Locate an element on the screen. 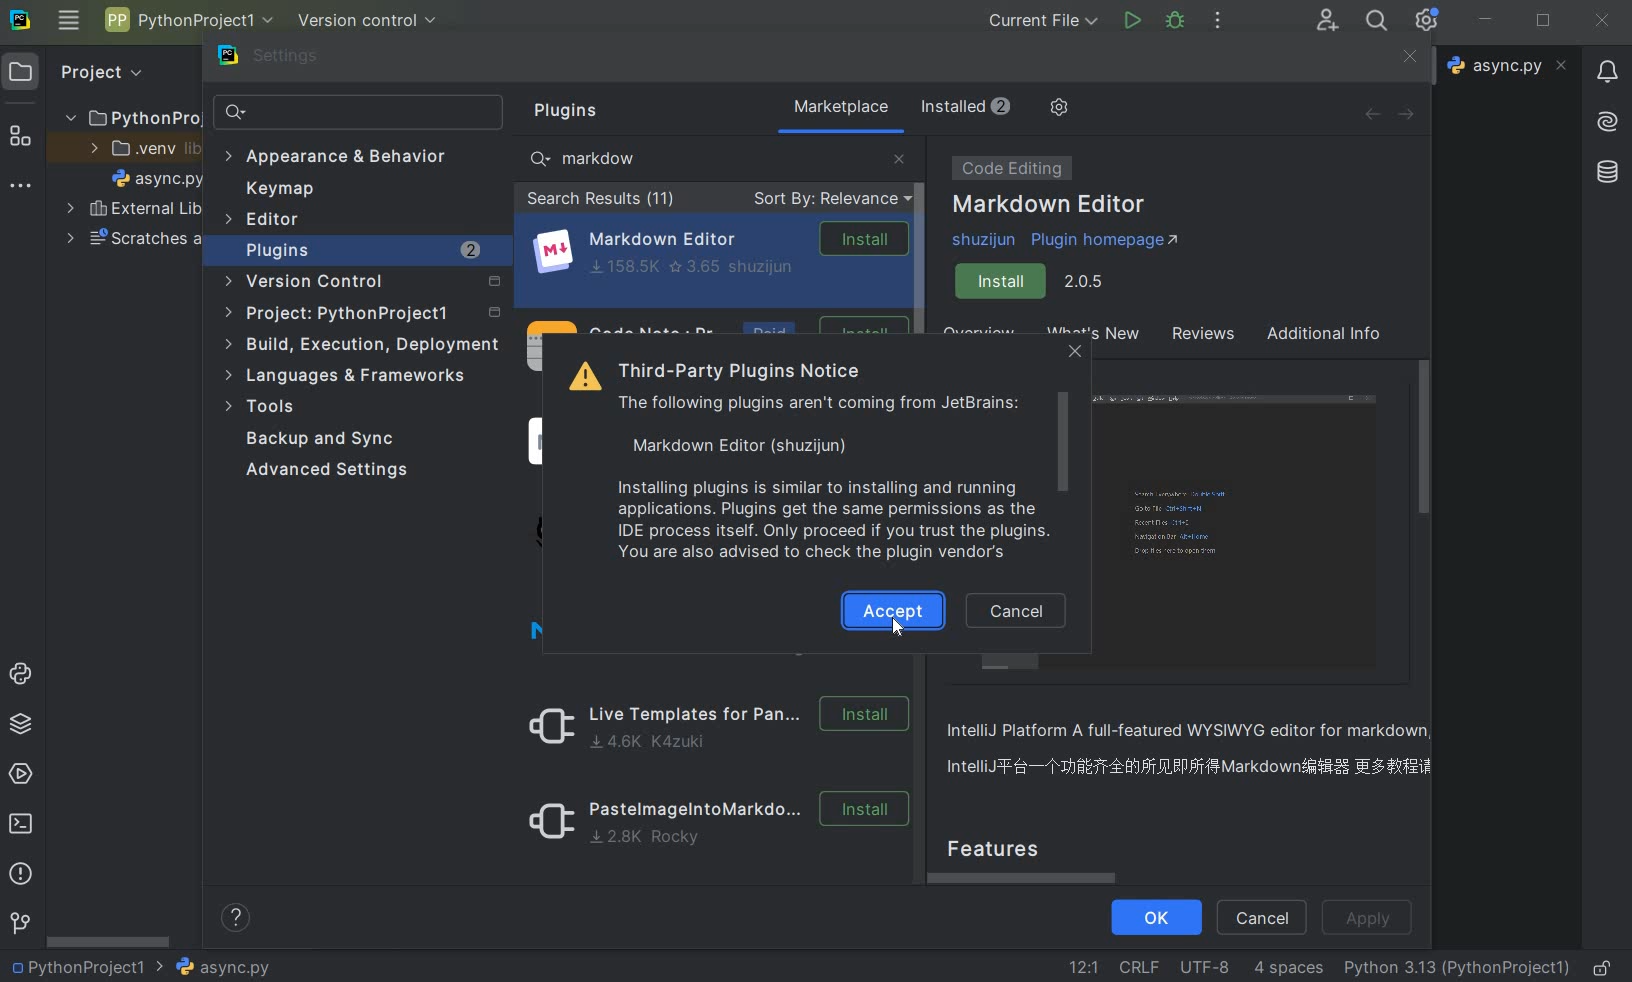  minimize is located at coordinates (1487, 21).